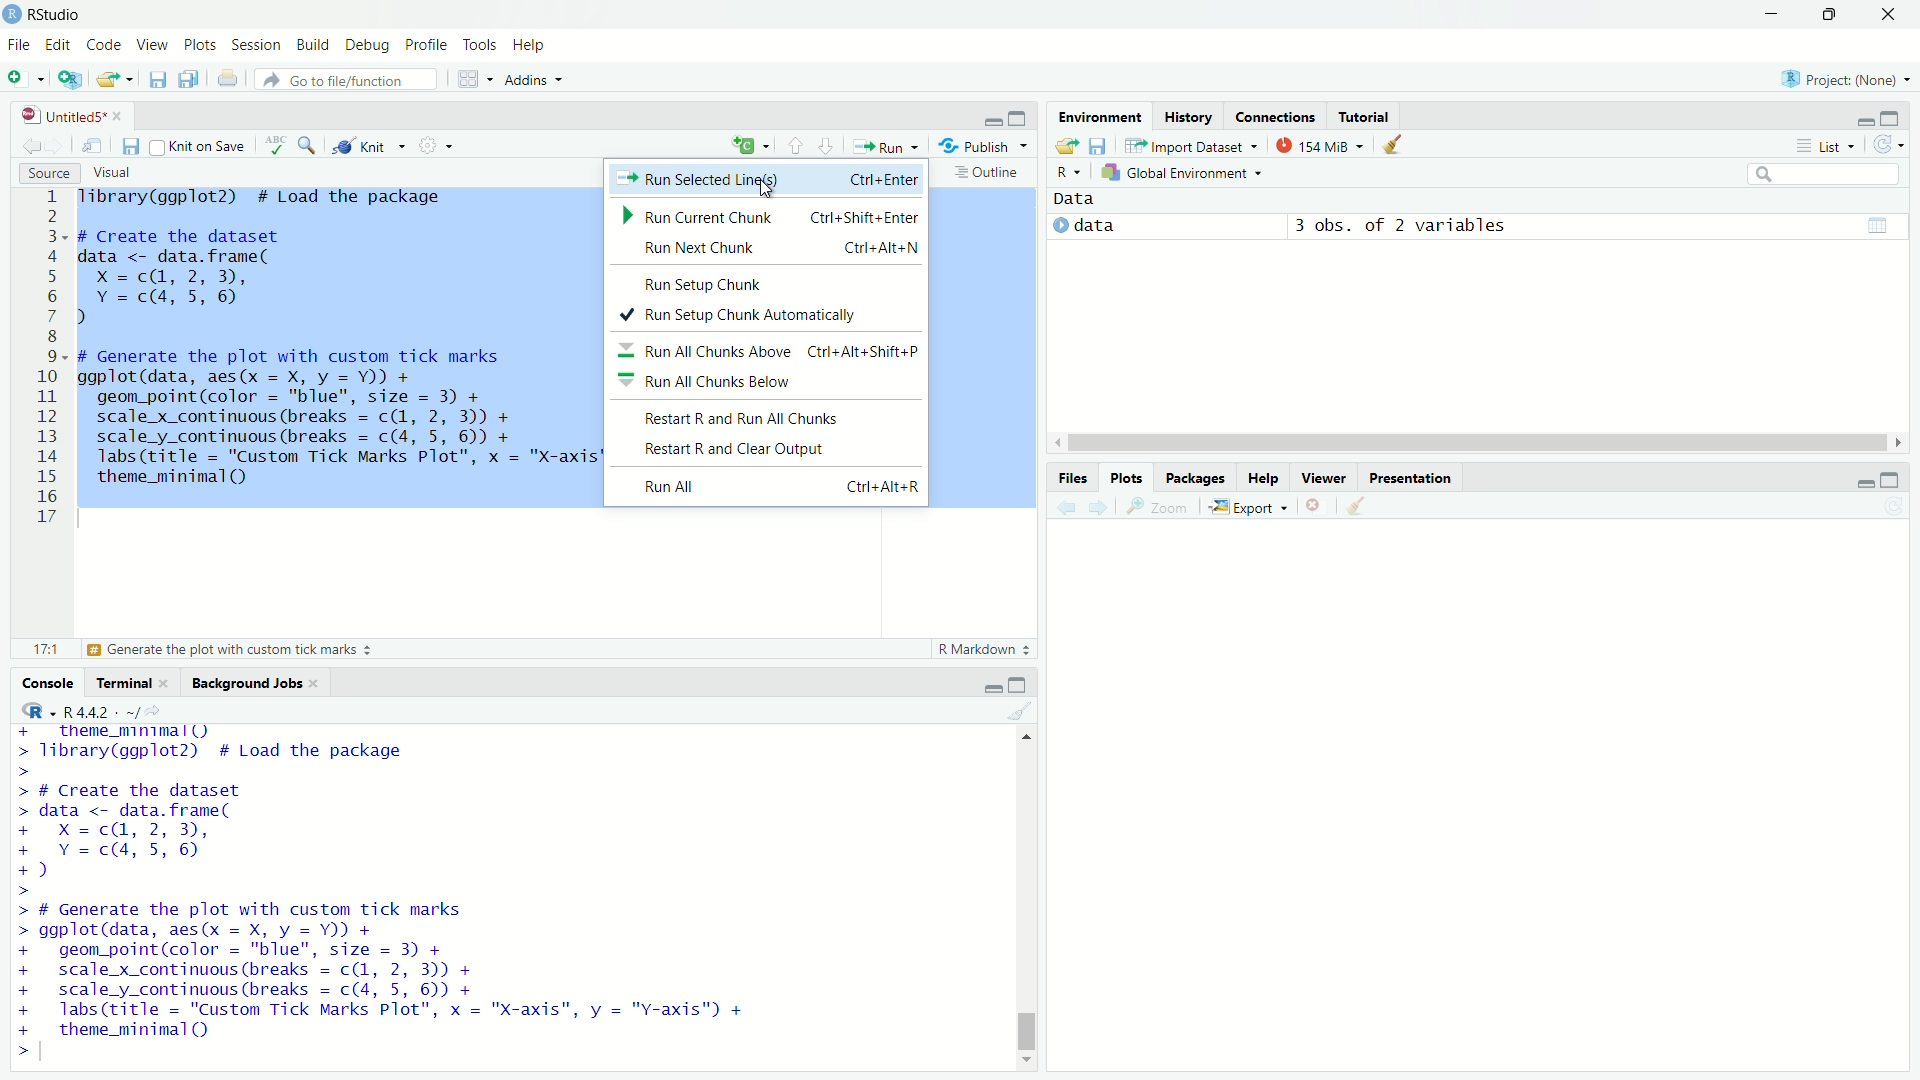 This screenshot has height=1080, width=1920. I want to click on save current document, so click(158, 79).